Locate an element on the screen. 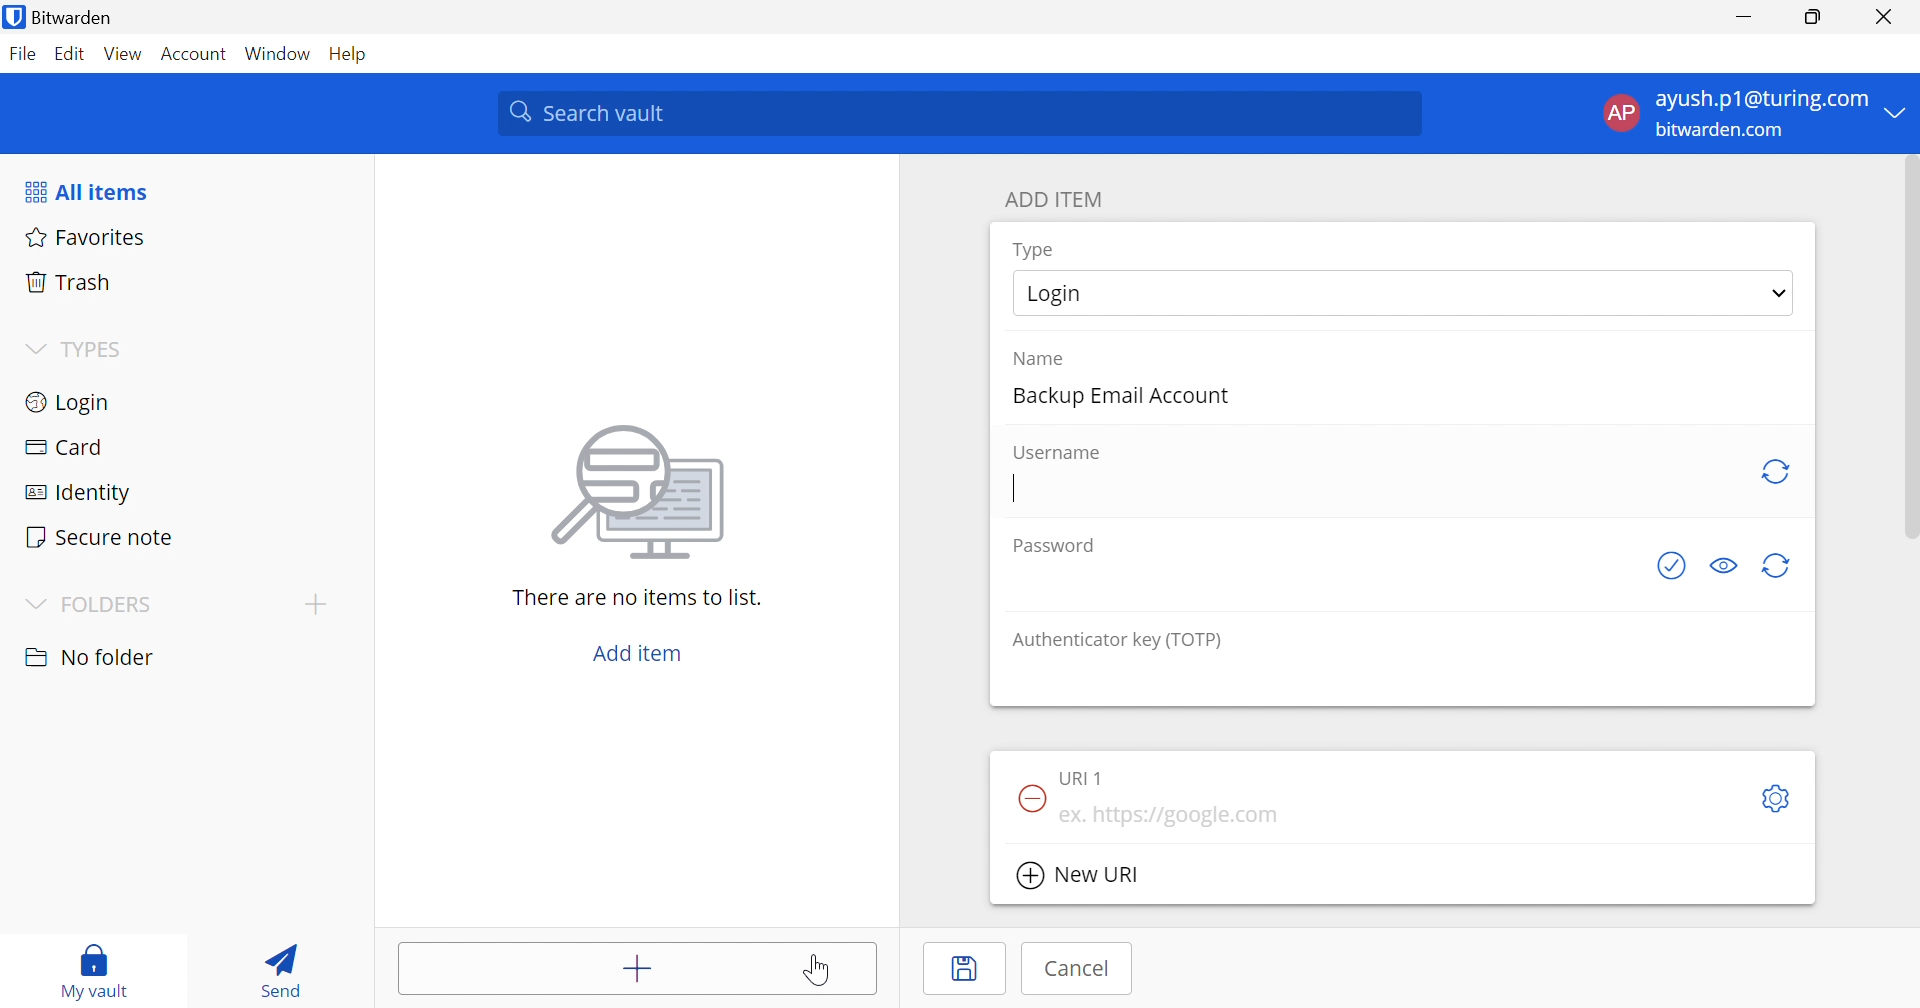 This screenshot has height=1008, width=1920. Backup Email Account is located at coordinates (1117, 397).